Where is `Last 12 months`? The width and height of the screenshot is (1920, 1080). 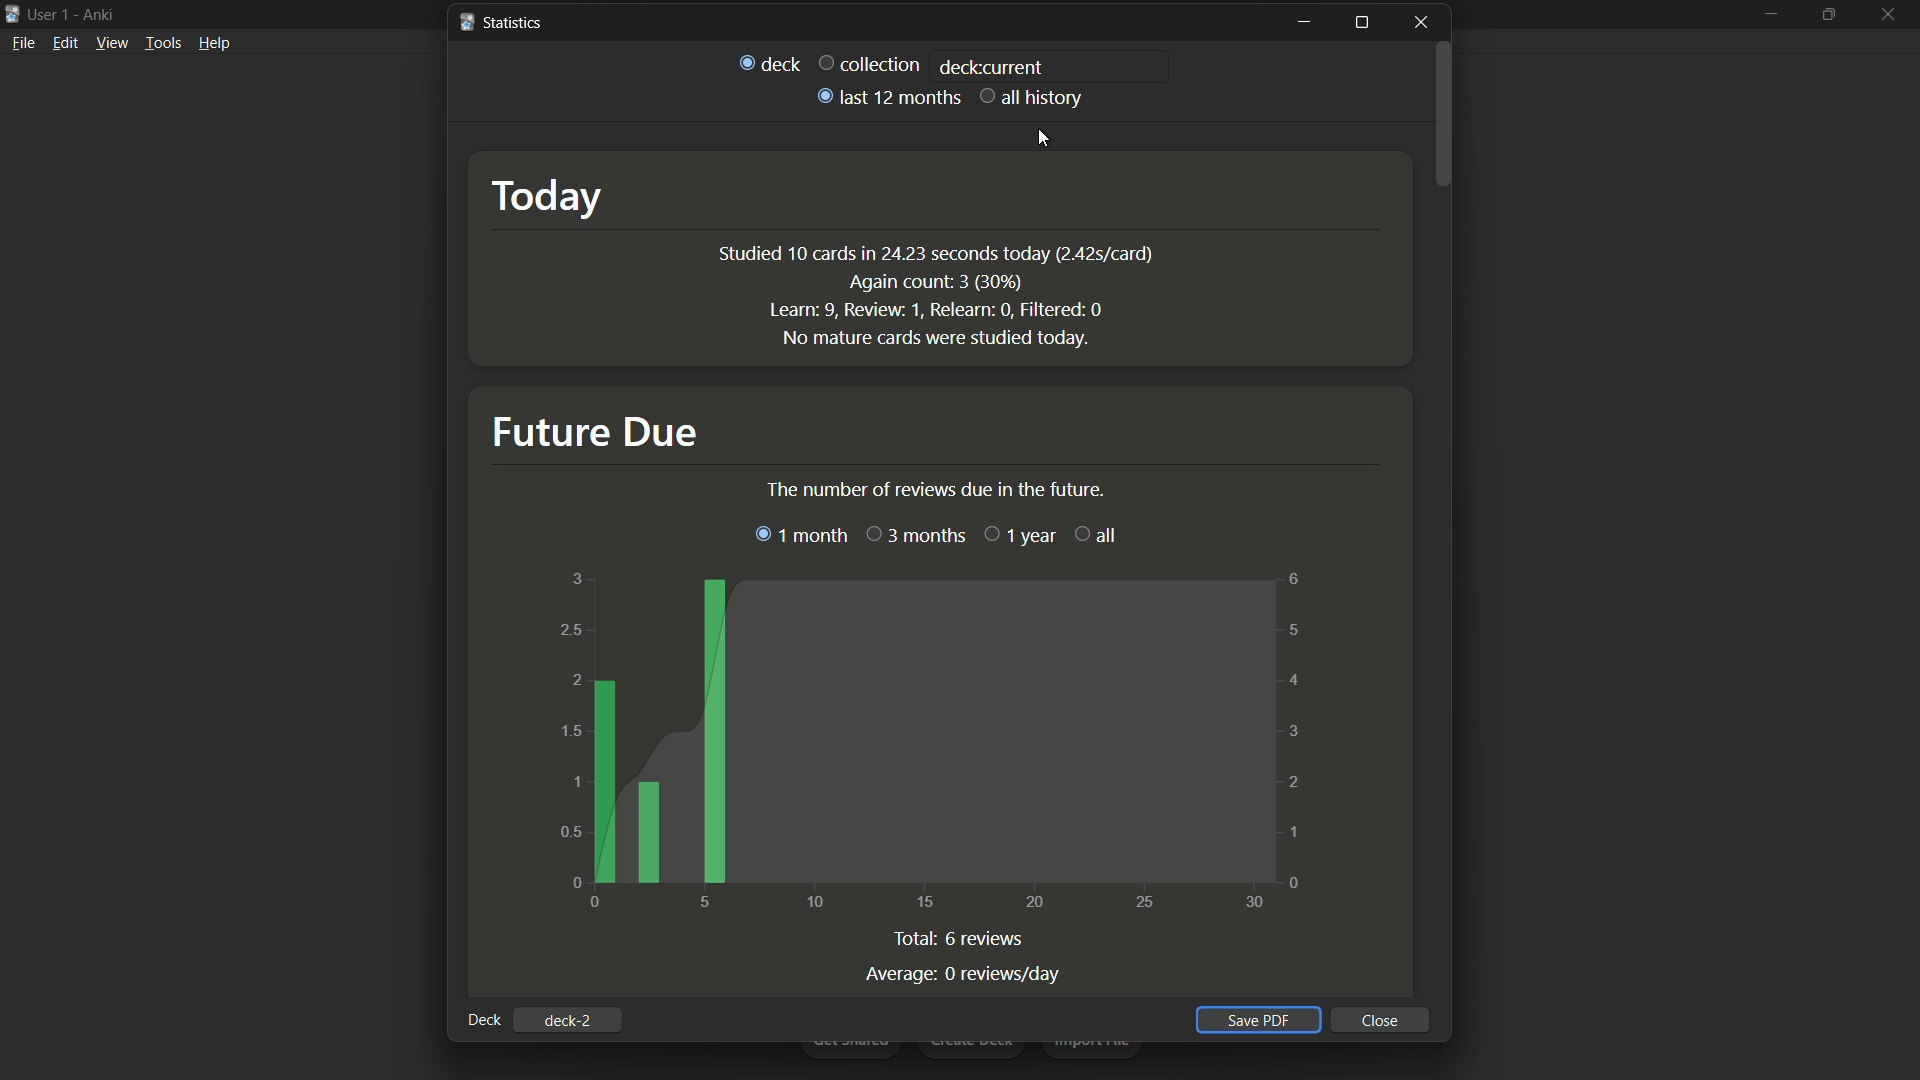 Last 12 months is located at coordinates (886, 96).